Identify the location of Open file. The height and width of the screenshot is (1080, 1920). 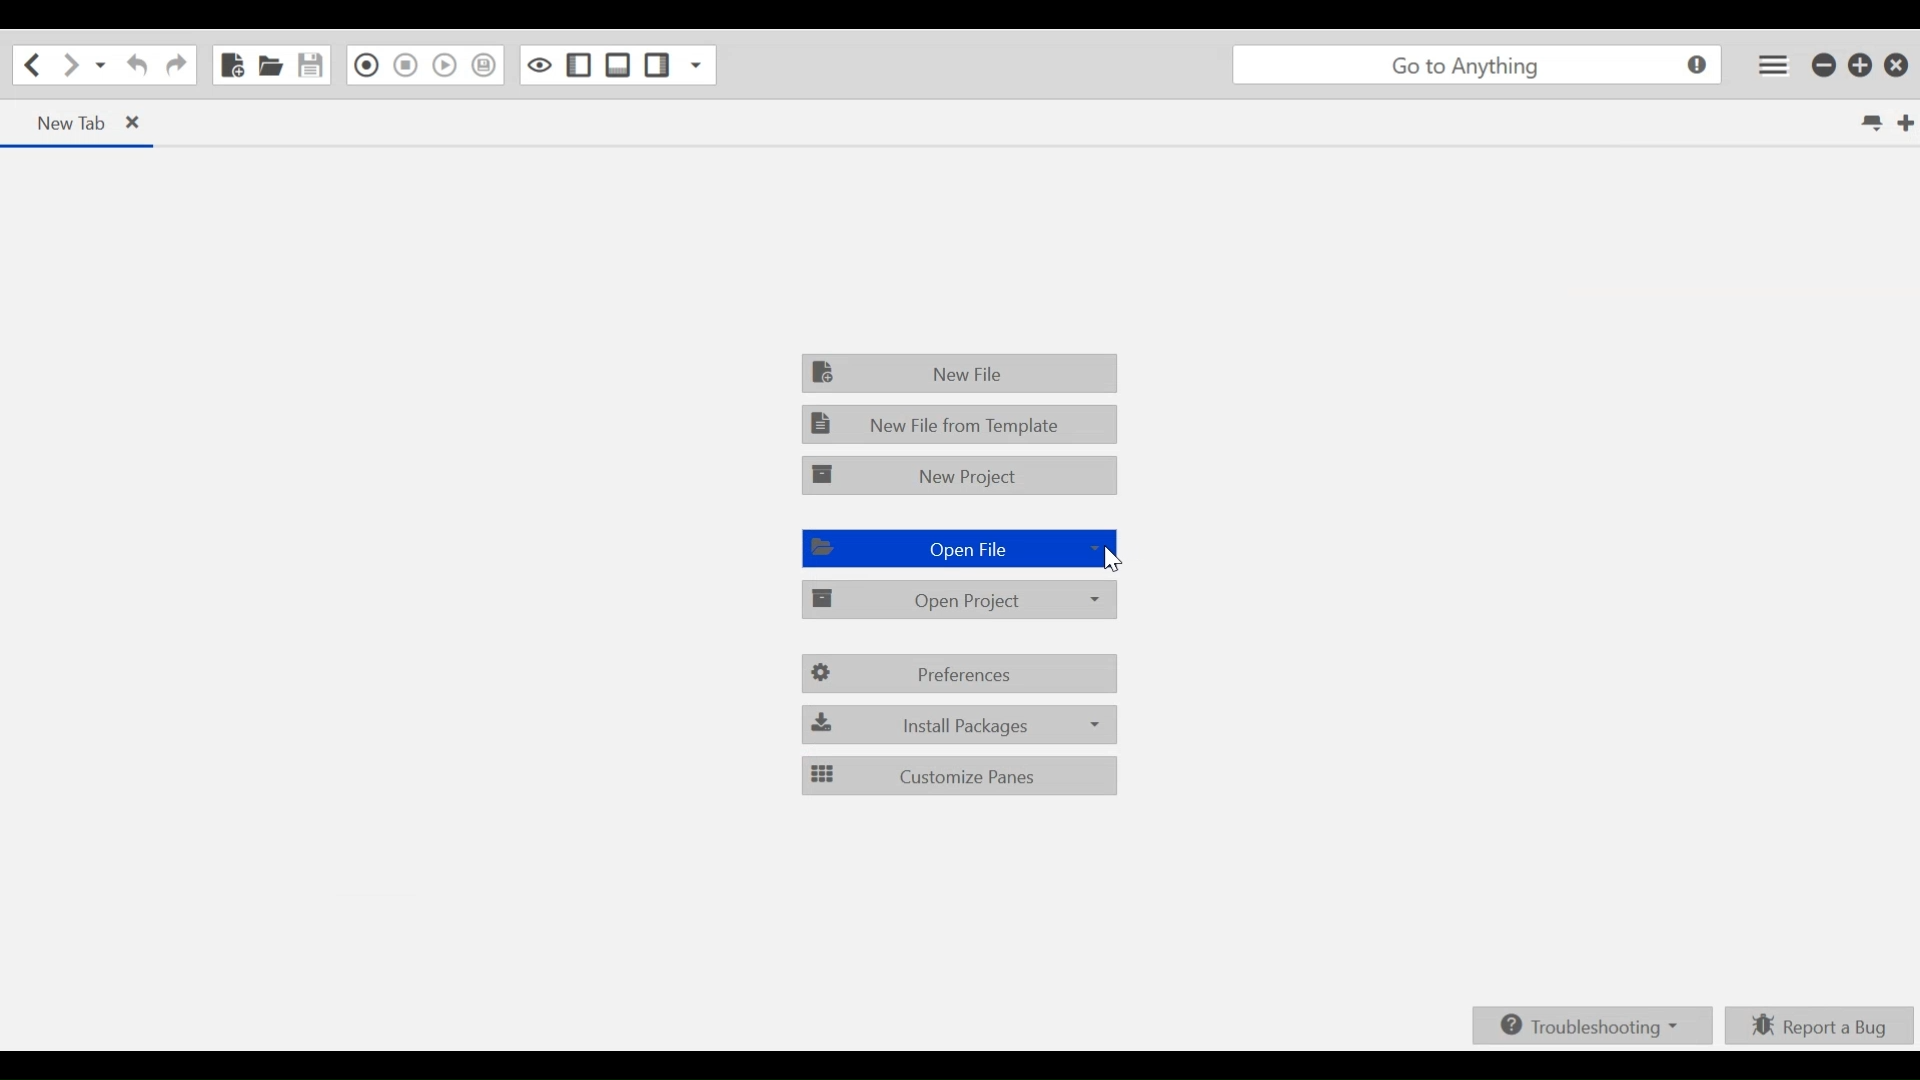
(271, 65).